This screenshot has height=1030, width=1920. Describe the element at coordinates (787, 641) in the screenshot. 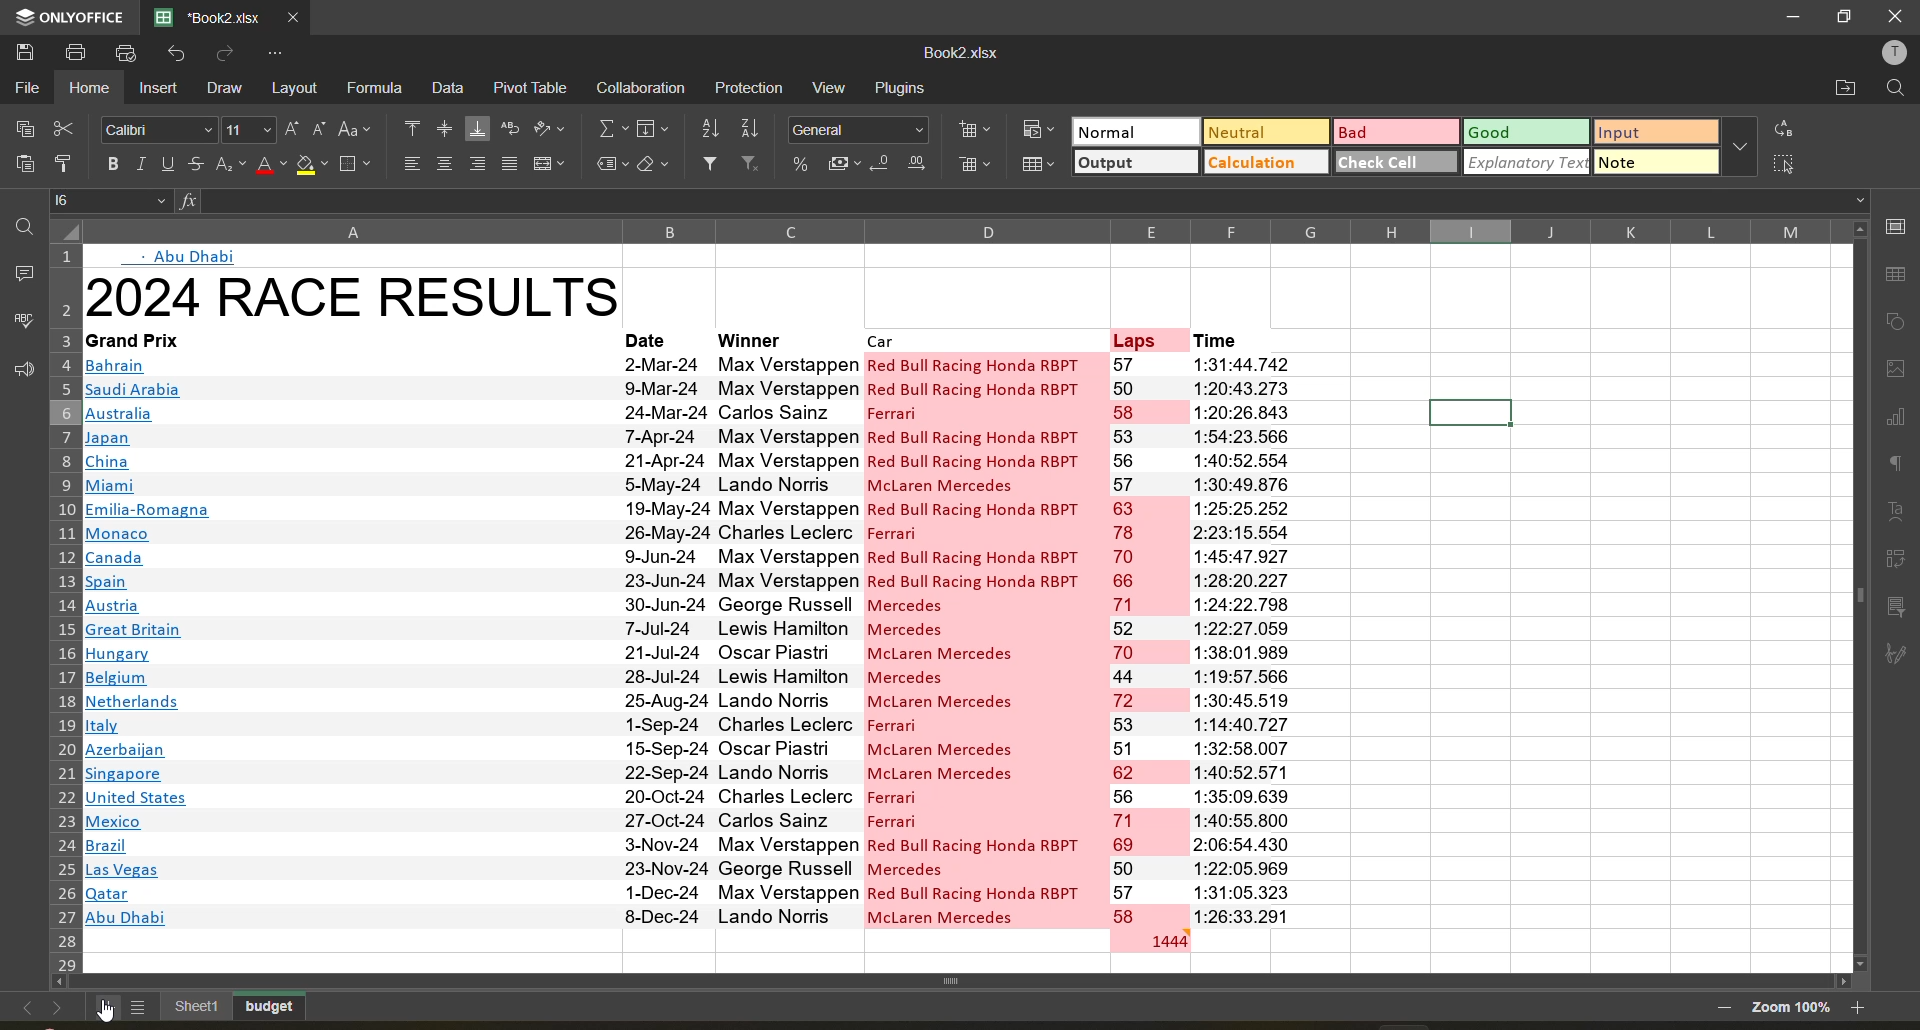

I see `winnner` at that location.